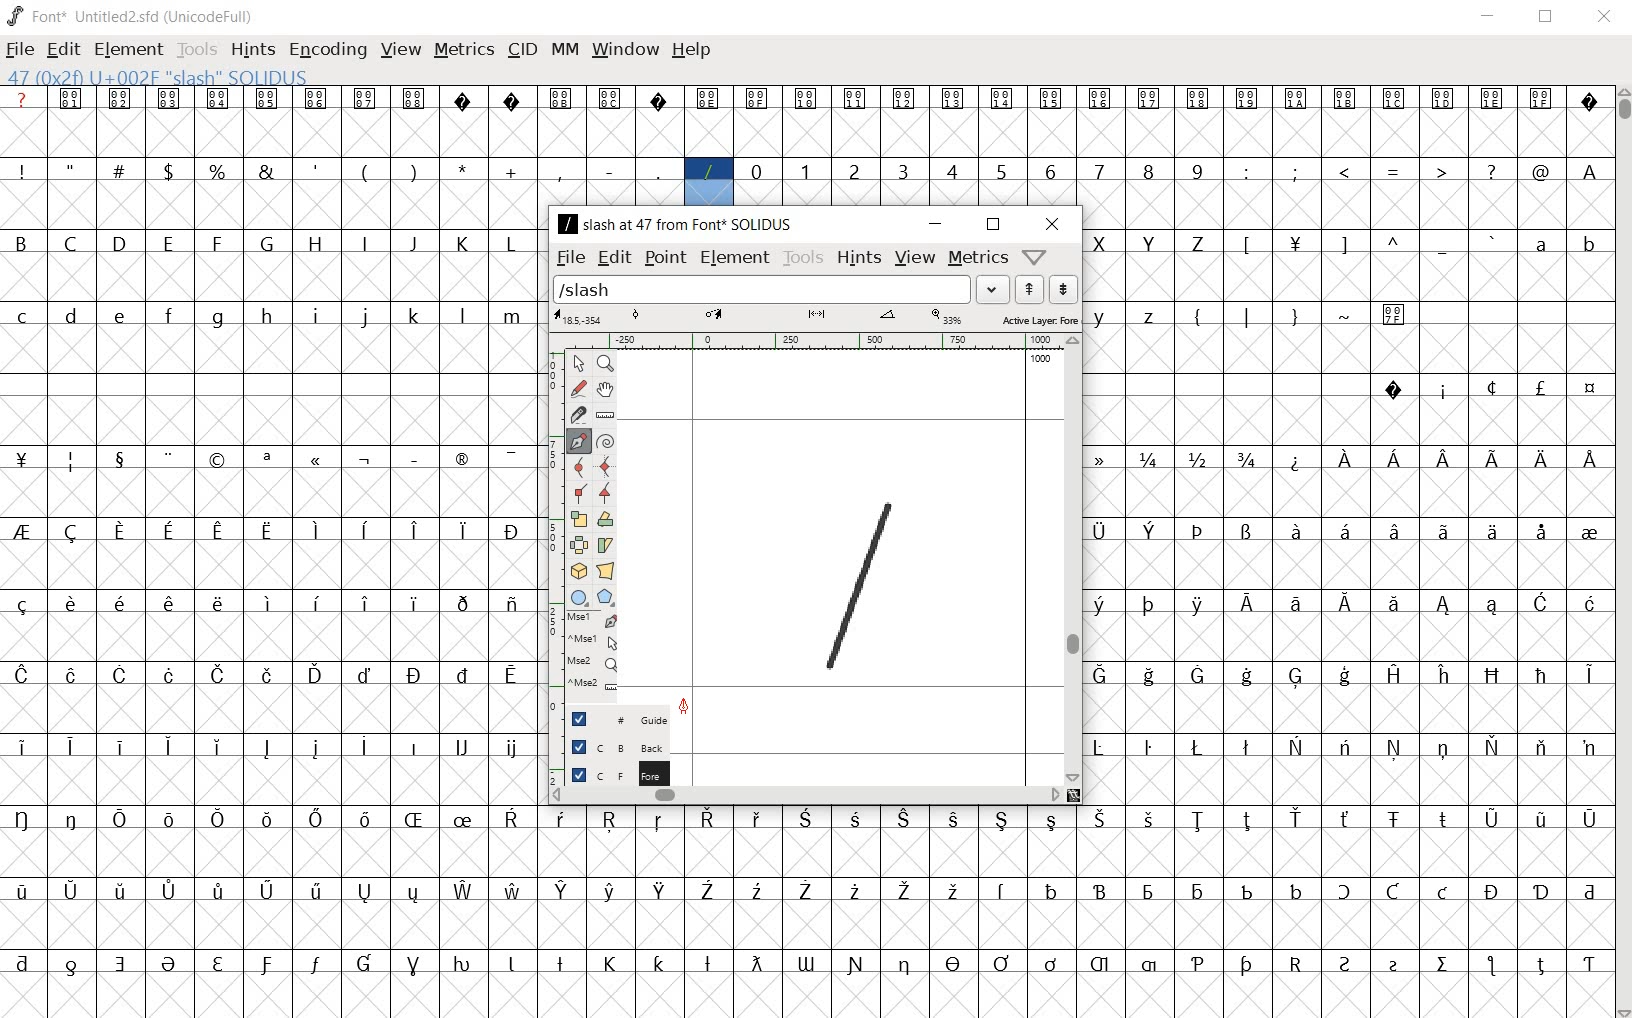  Describe the element at coordinates (605, 442) in the screenshot. I see `change whether spiro is active or not` at that location.